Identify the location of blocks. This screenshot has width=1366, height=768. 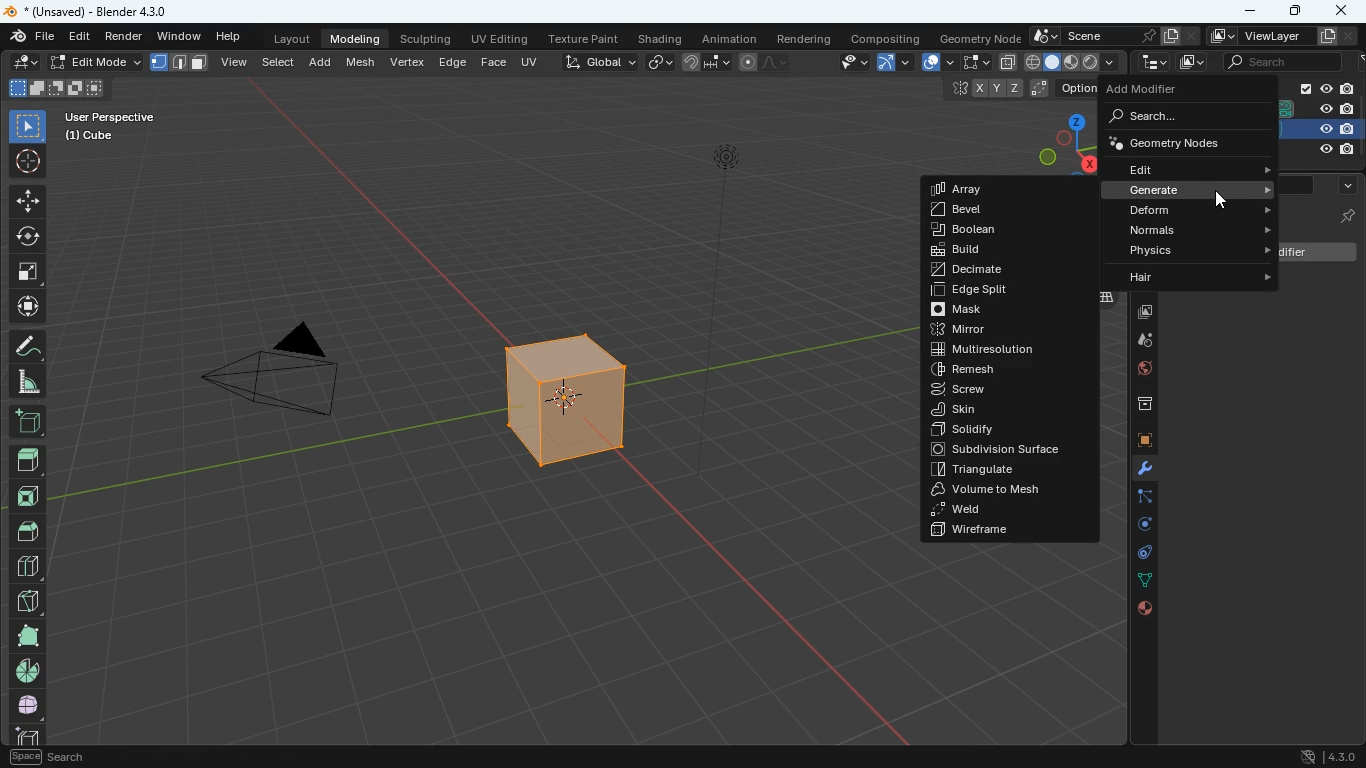
(28, 569).